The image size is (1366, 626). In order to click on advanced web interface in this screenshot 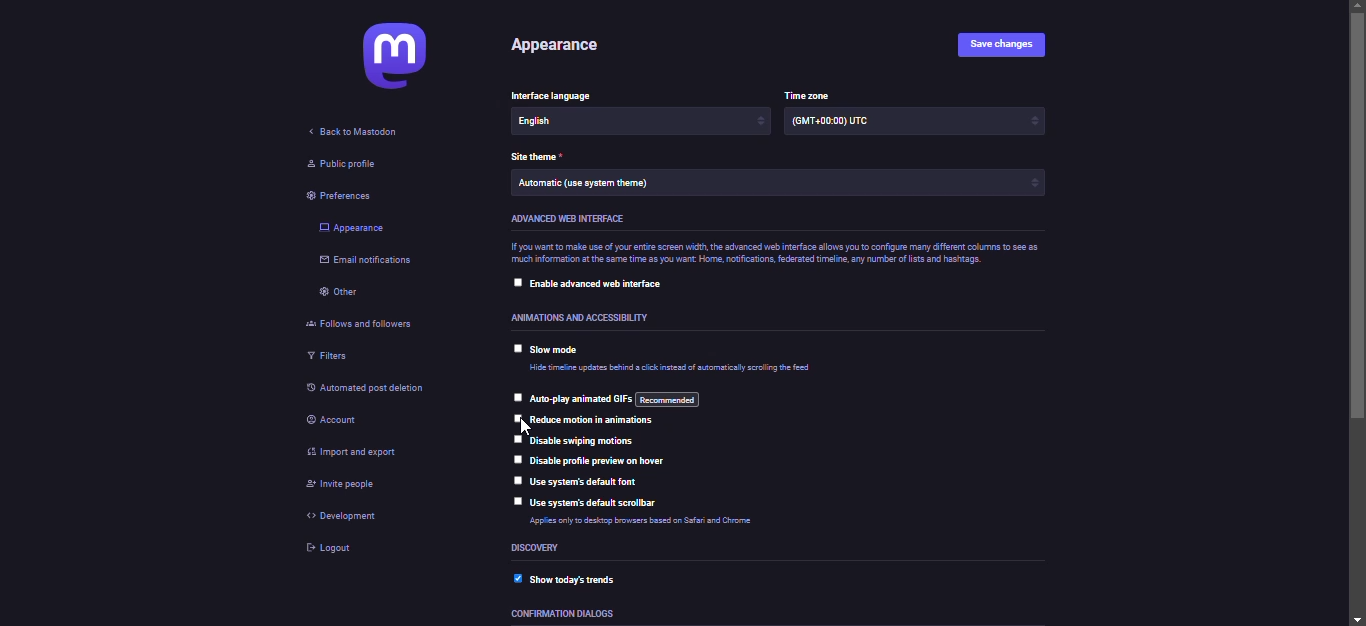, I will do `click(565, 218)`.